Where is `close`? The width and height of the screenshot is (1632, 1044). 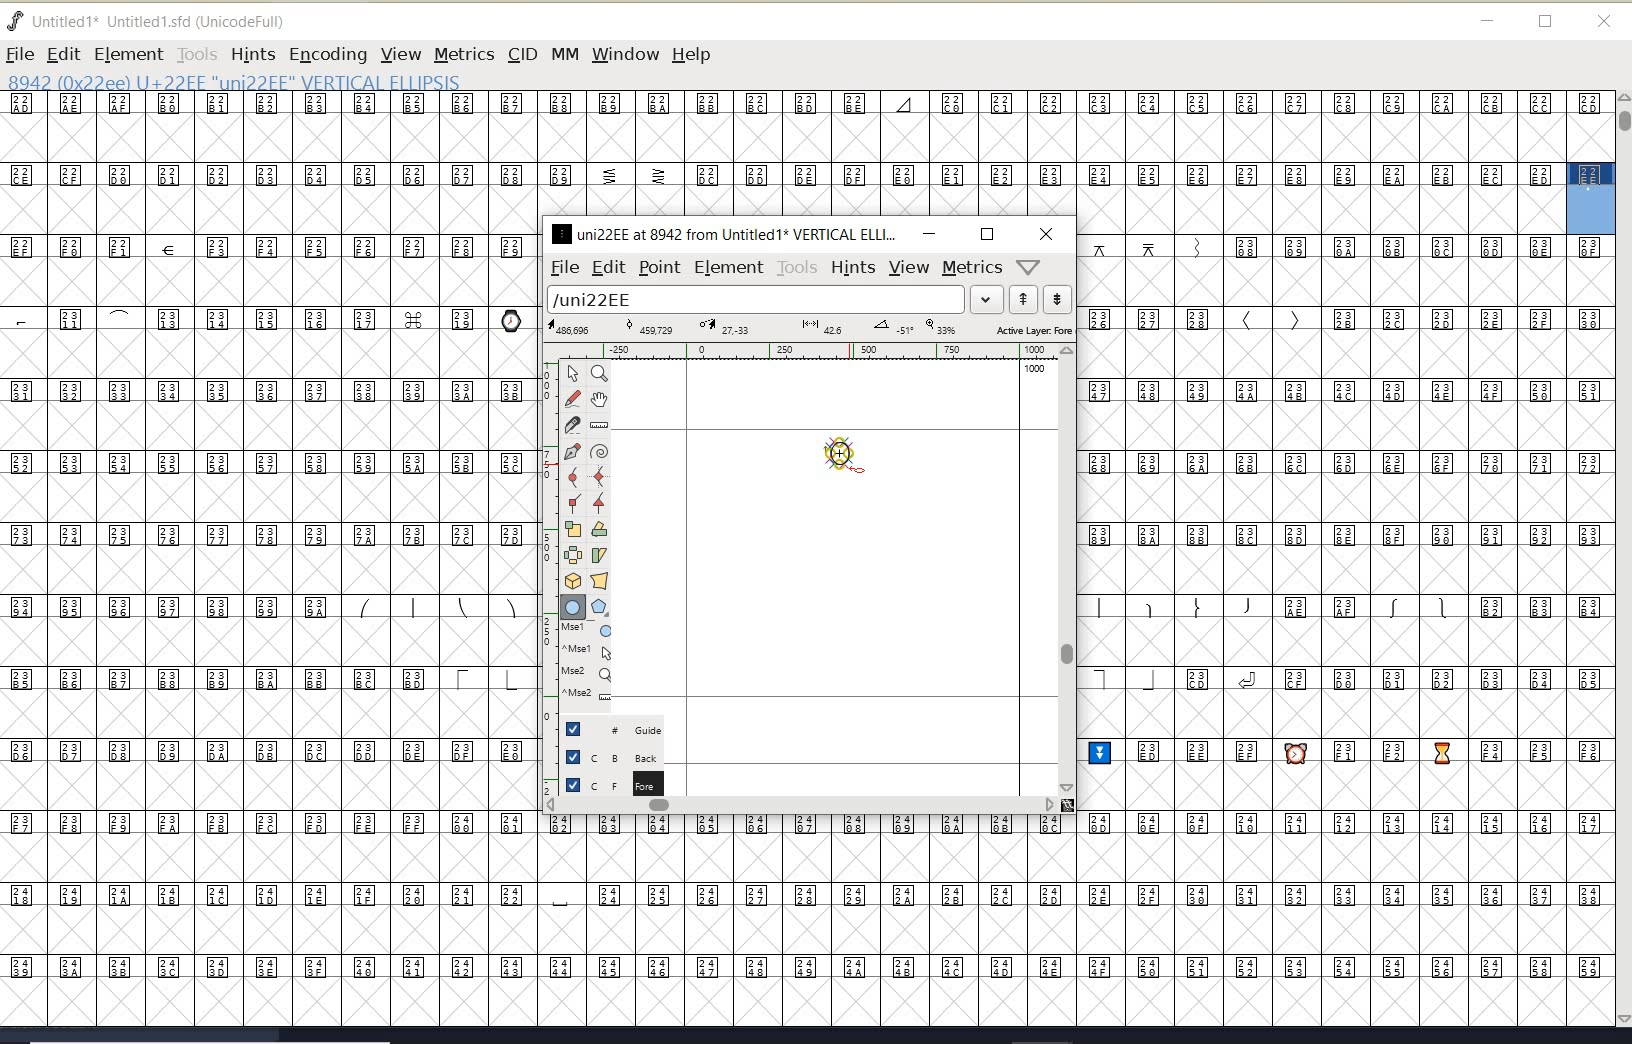
close is located at coordinates (1047, 234).